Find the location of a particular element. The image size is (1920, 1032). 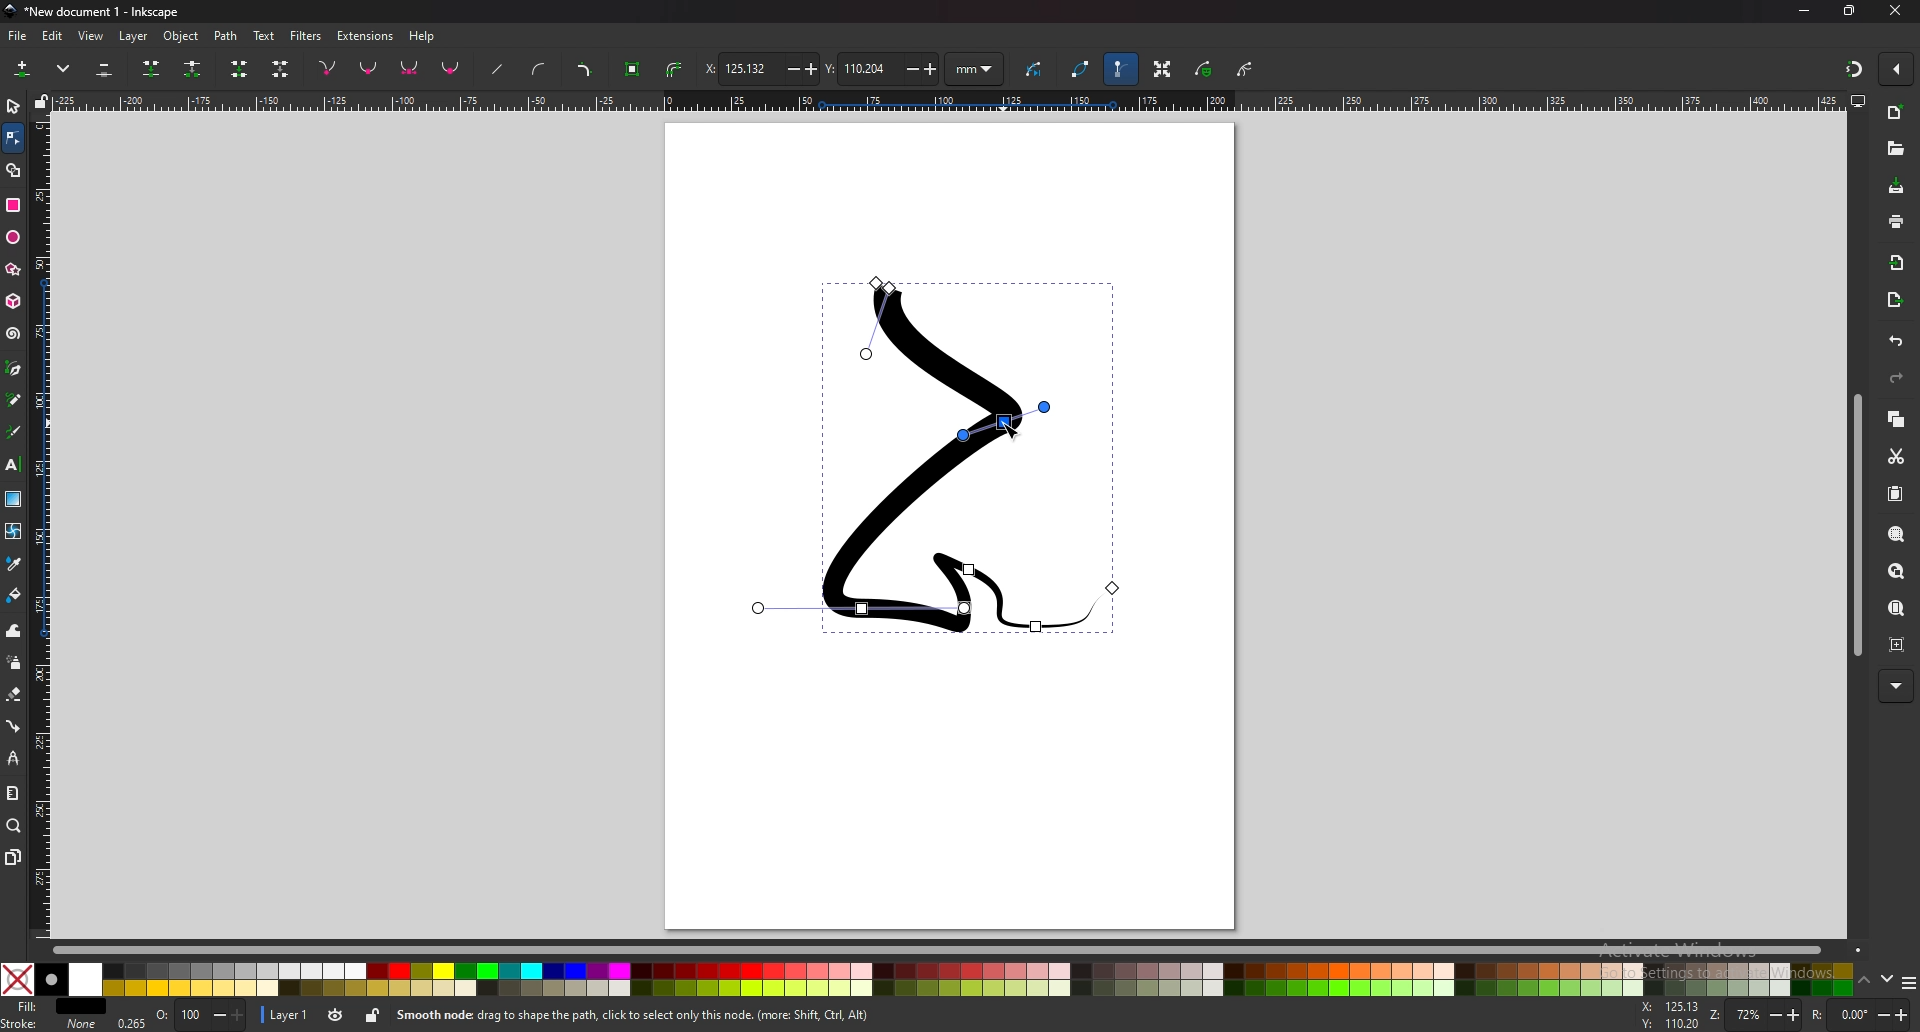

close is located at coordinates (1897, 12).